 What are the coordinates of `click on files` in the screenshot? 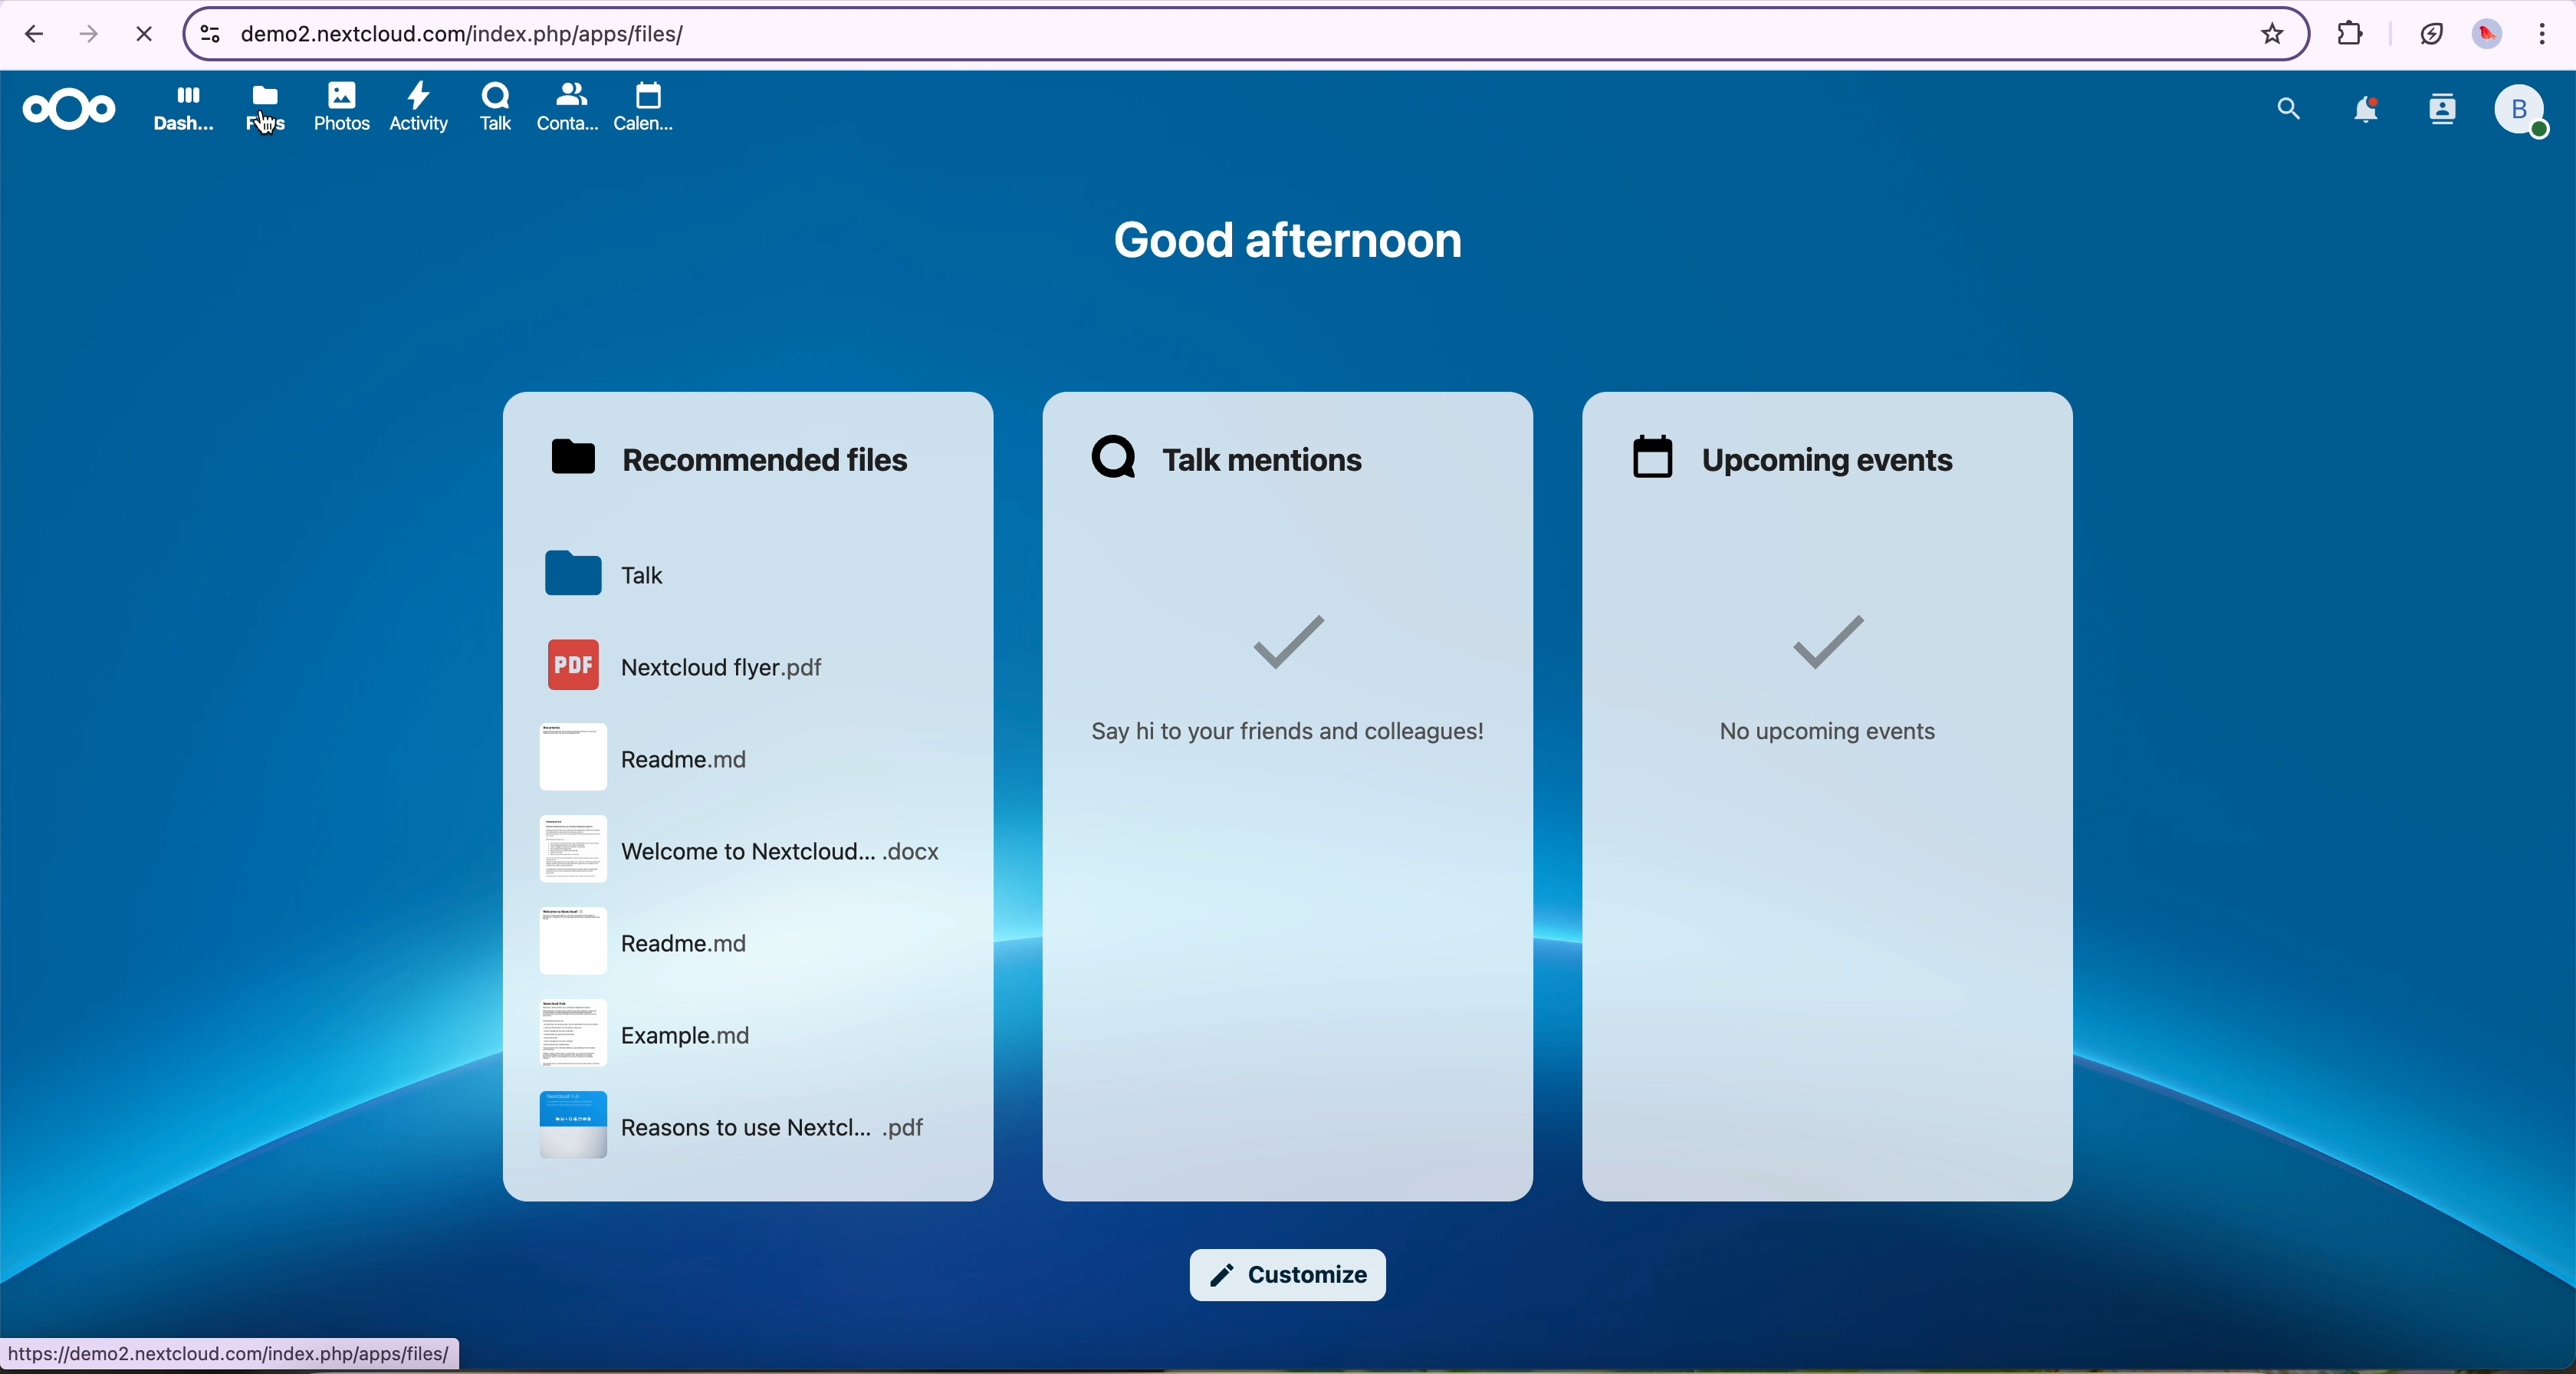 It's located at (270, 105).